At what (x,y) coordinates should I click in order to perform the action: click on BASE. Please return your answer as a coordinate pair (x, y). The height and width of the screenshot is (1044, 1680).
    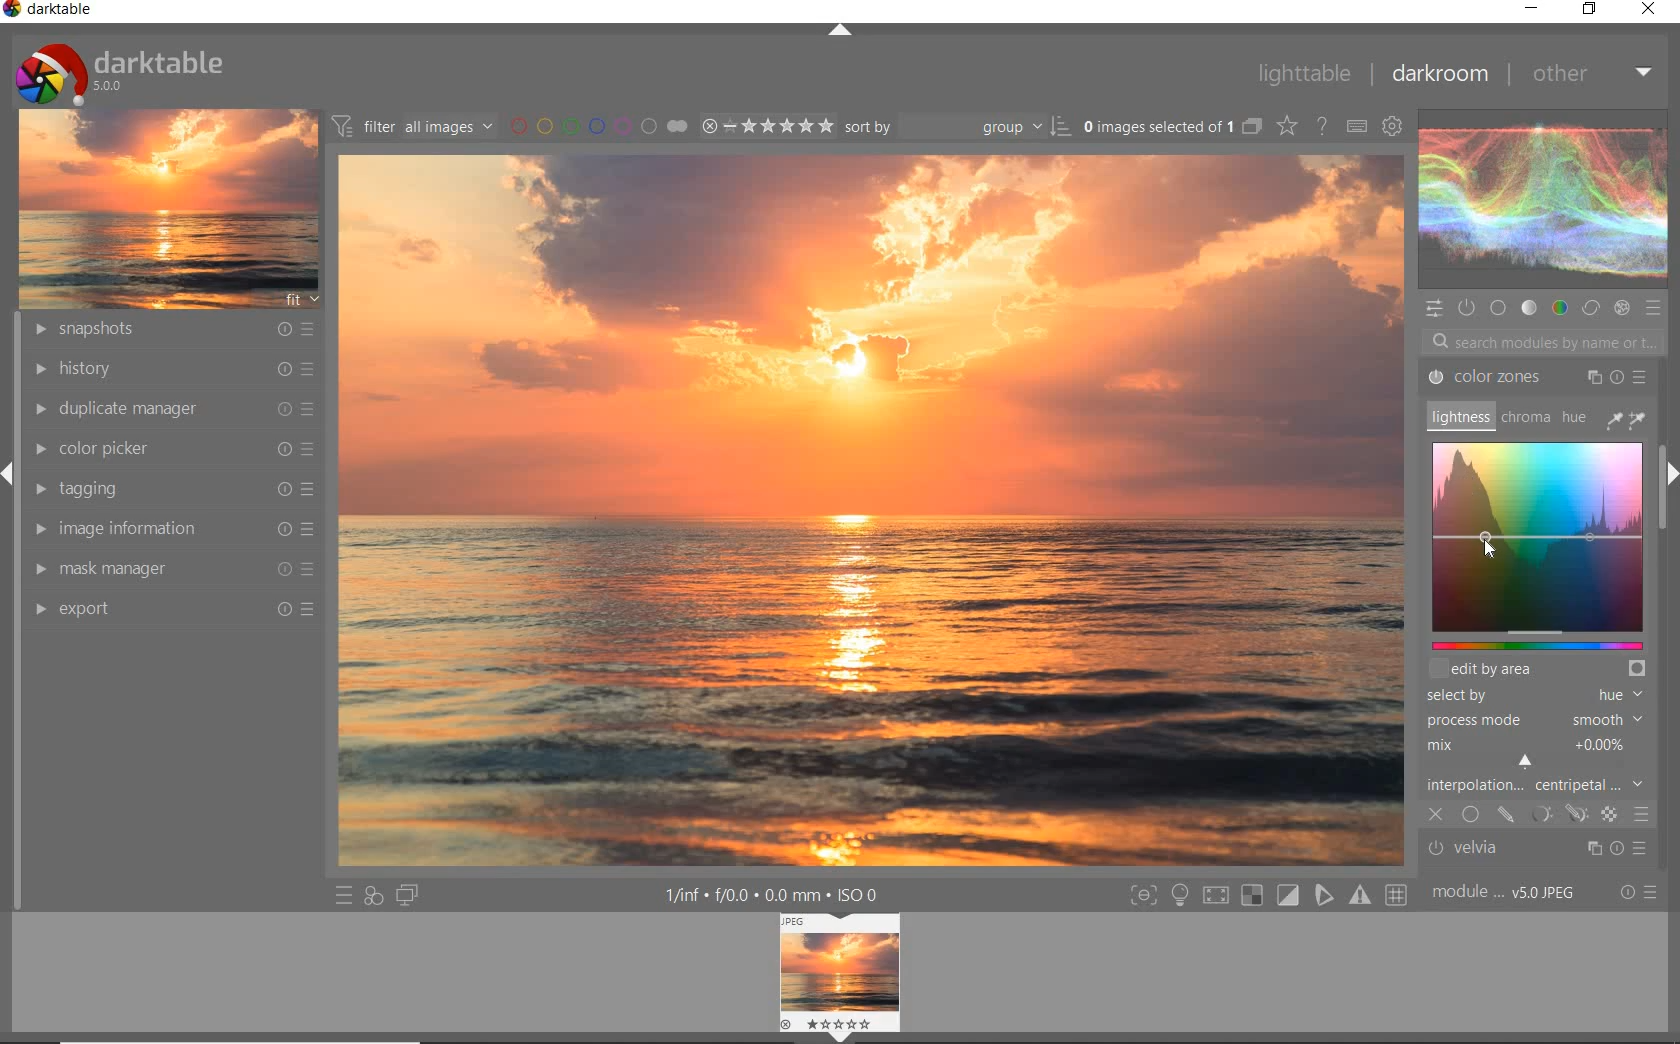
    Looking at the image, I should click on (1500, 308).